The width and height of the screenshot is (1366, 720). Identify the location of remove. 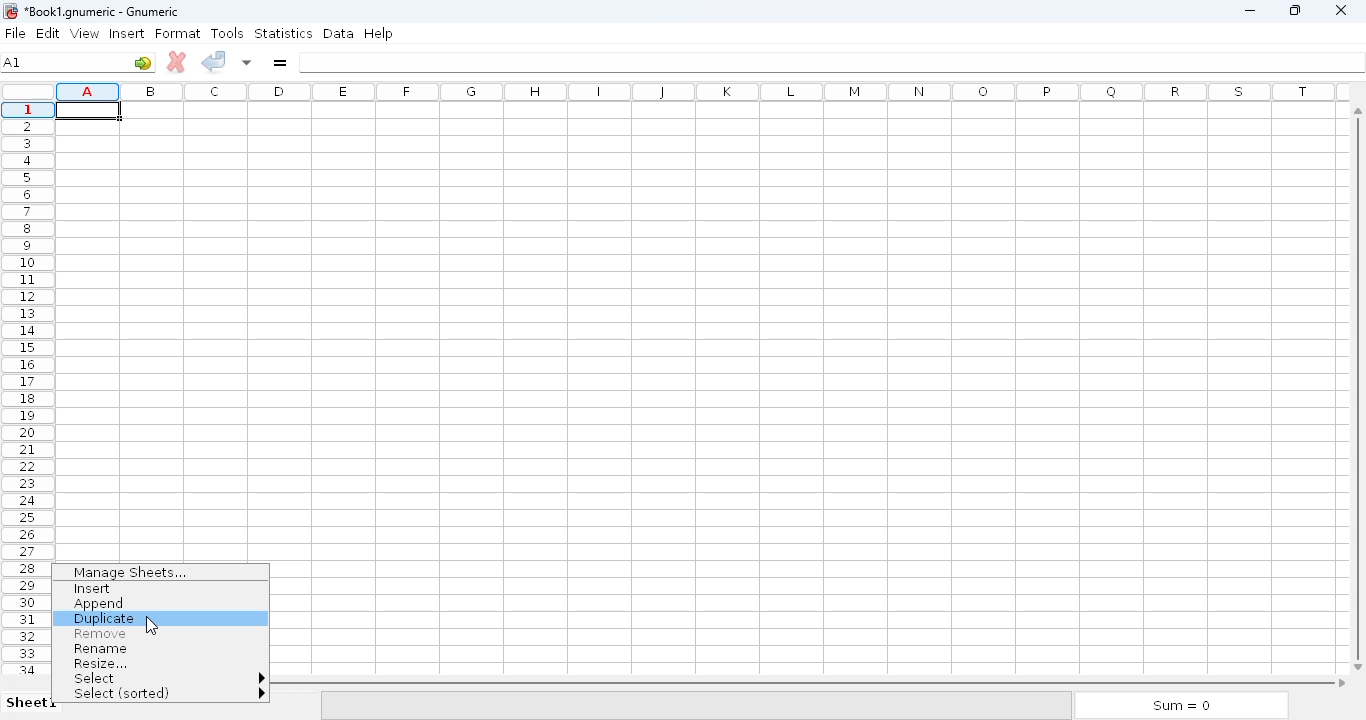
(100, 634).